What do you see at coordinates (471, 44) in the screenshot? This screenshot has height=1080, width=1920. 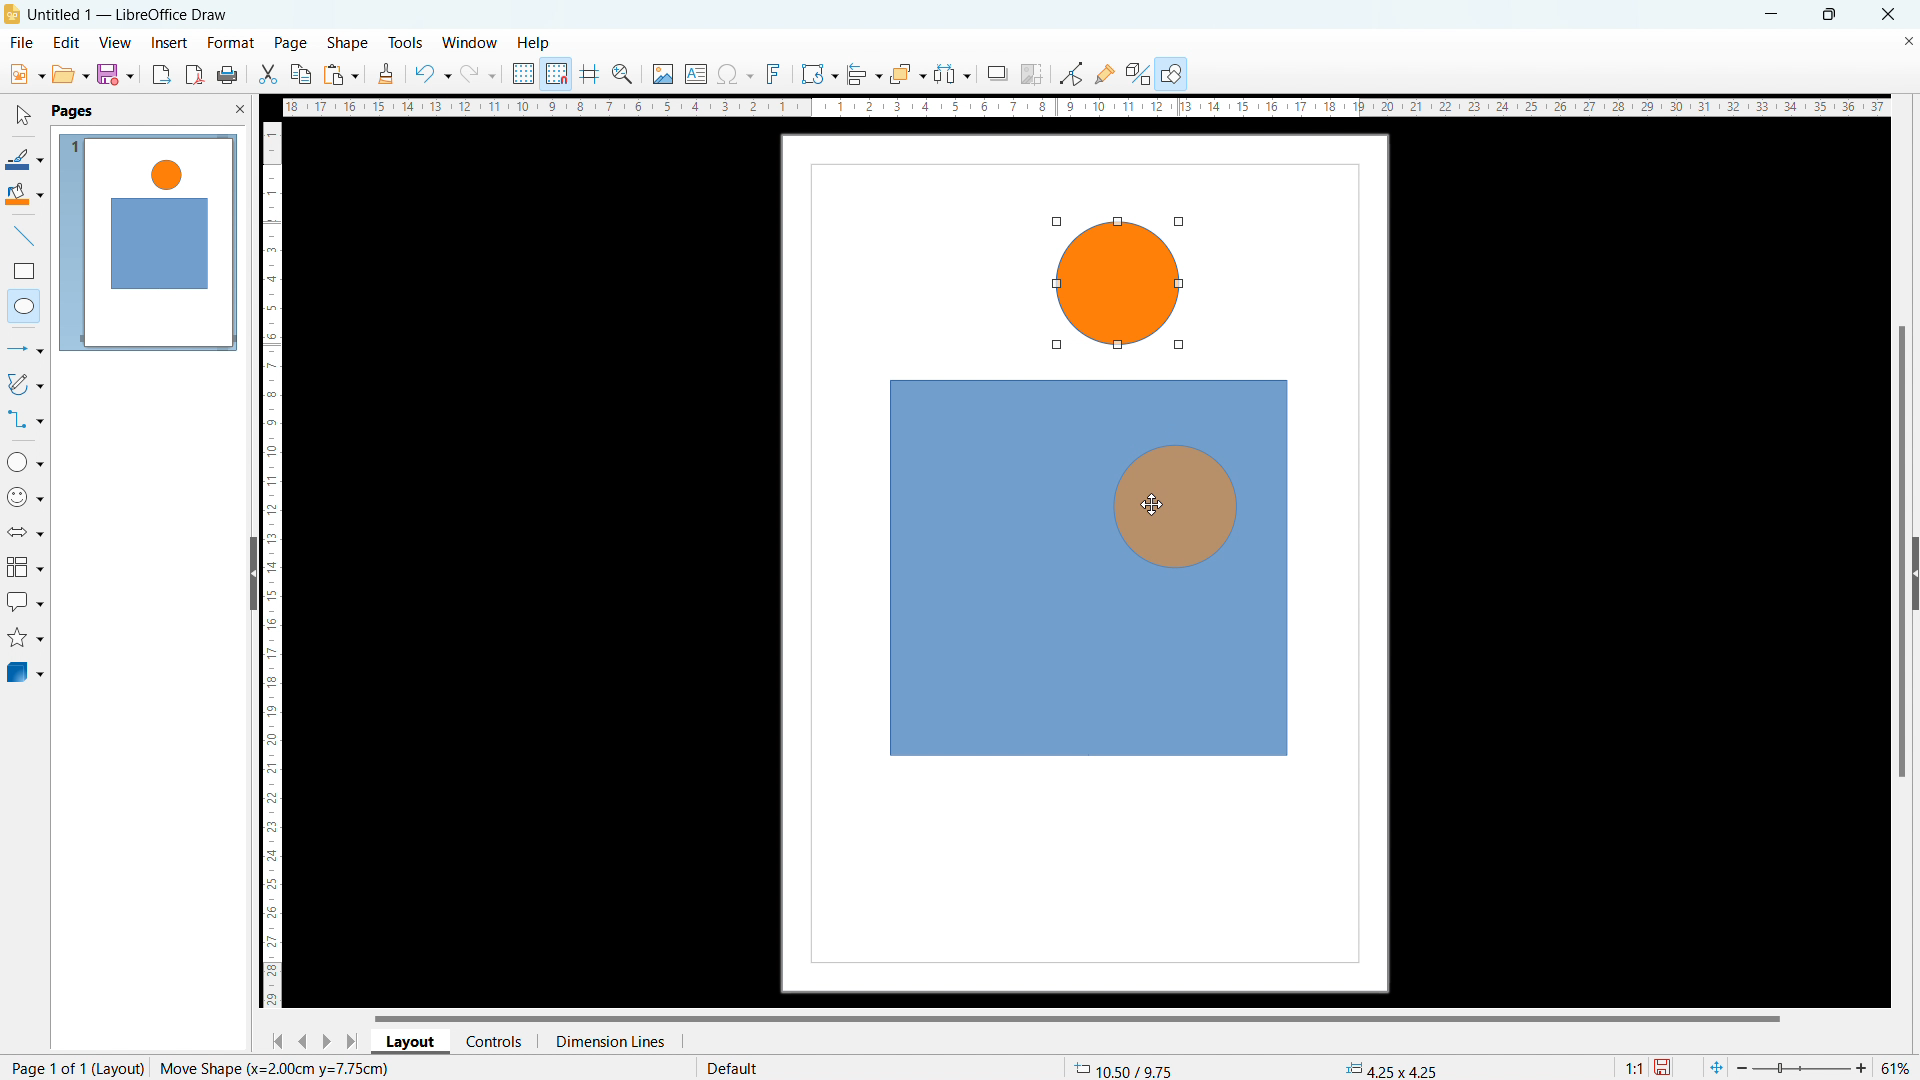 I see `window` at bounding box center [471, 44].